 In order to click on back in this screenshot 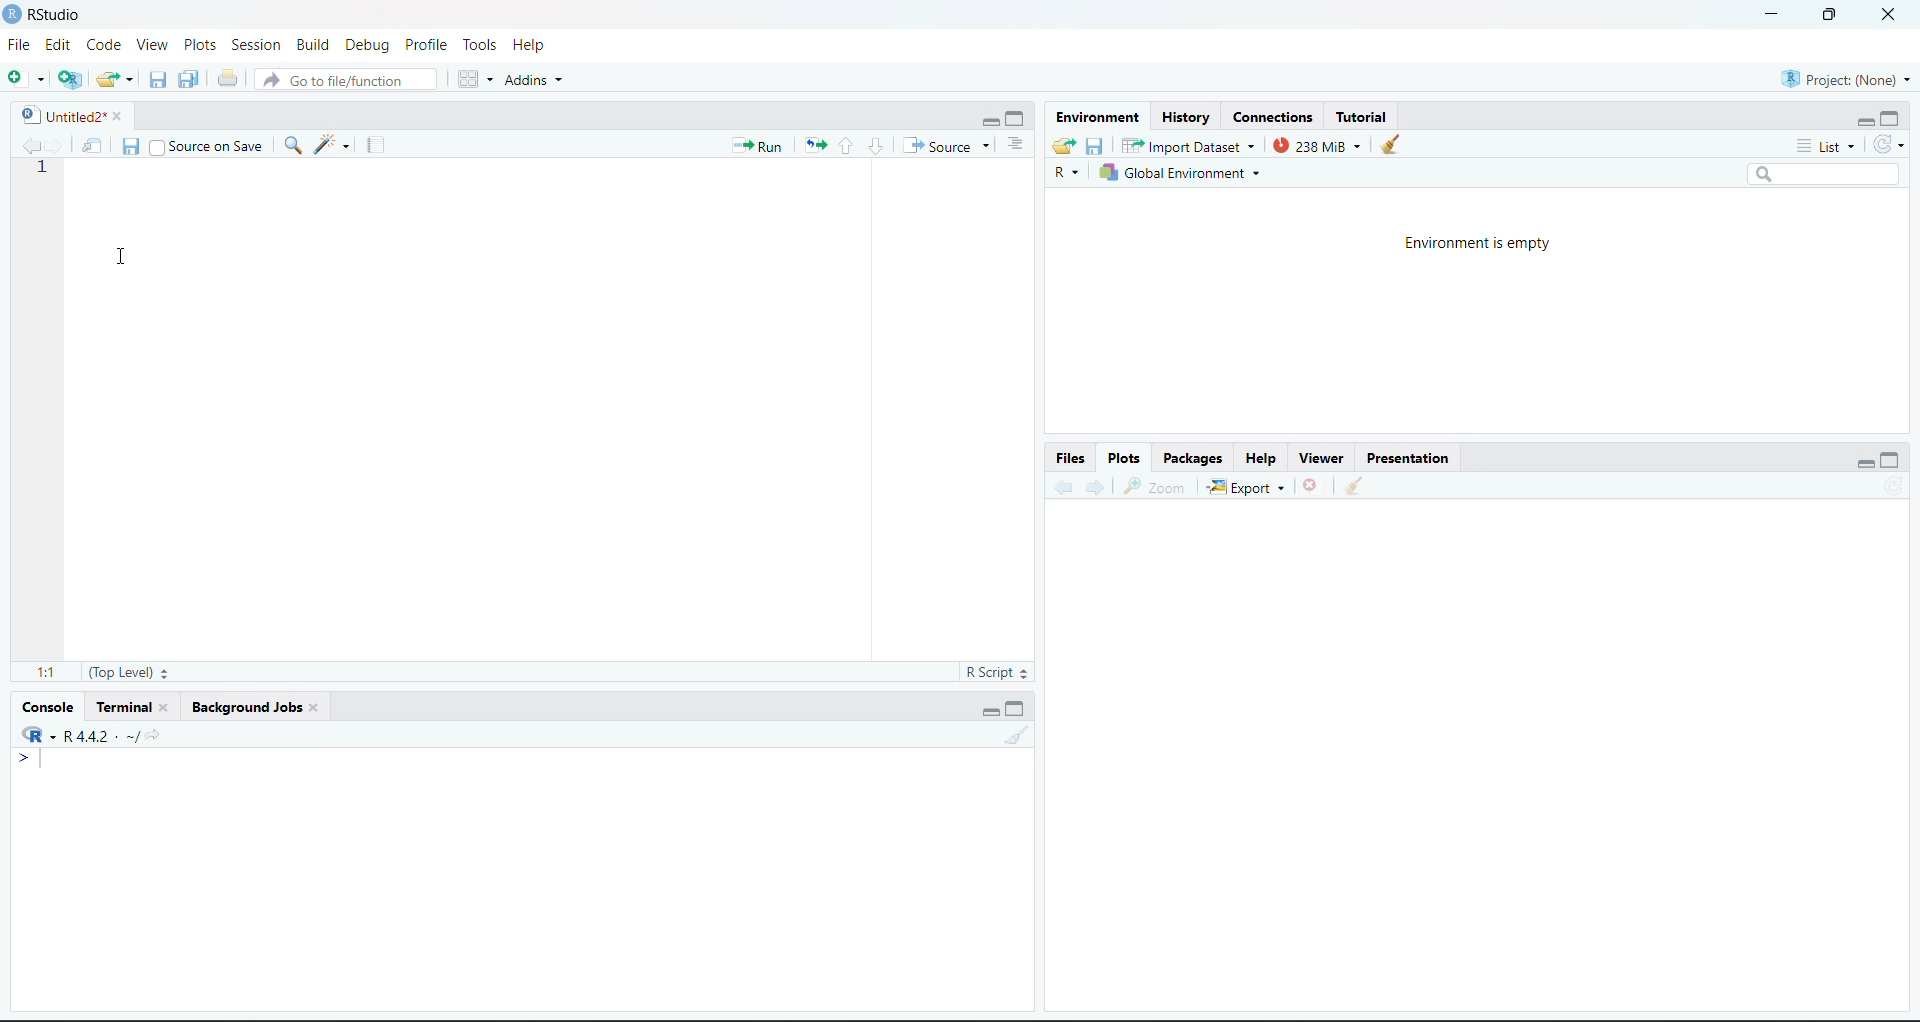, I will do `click(28, 145)`.